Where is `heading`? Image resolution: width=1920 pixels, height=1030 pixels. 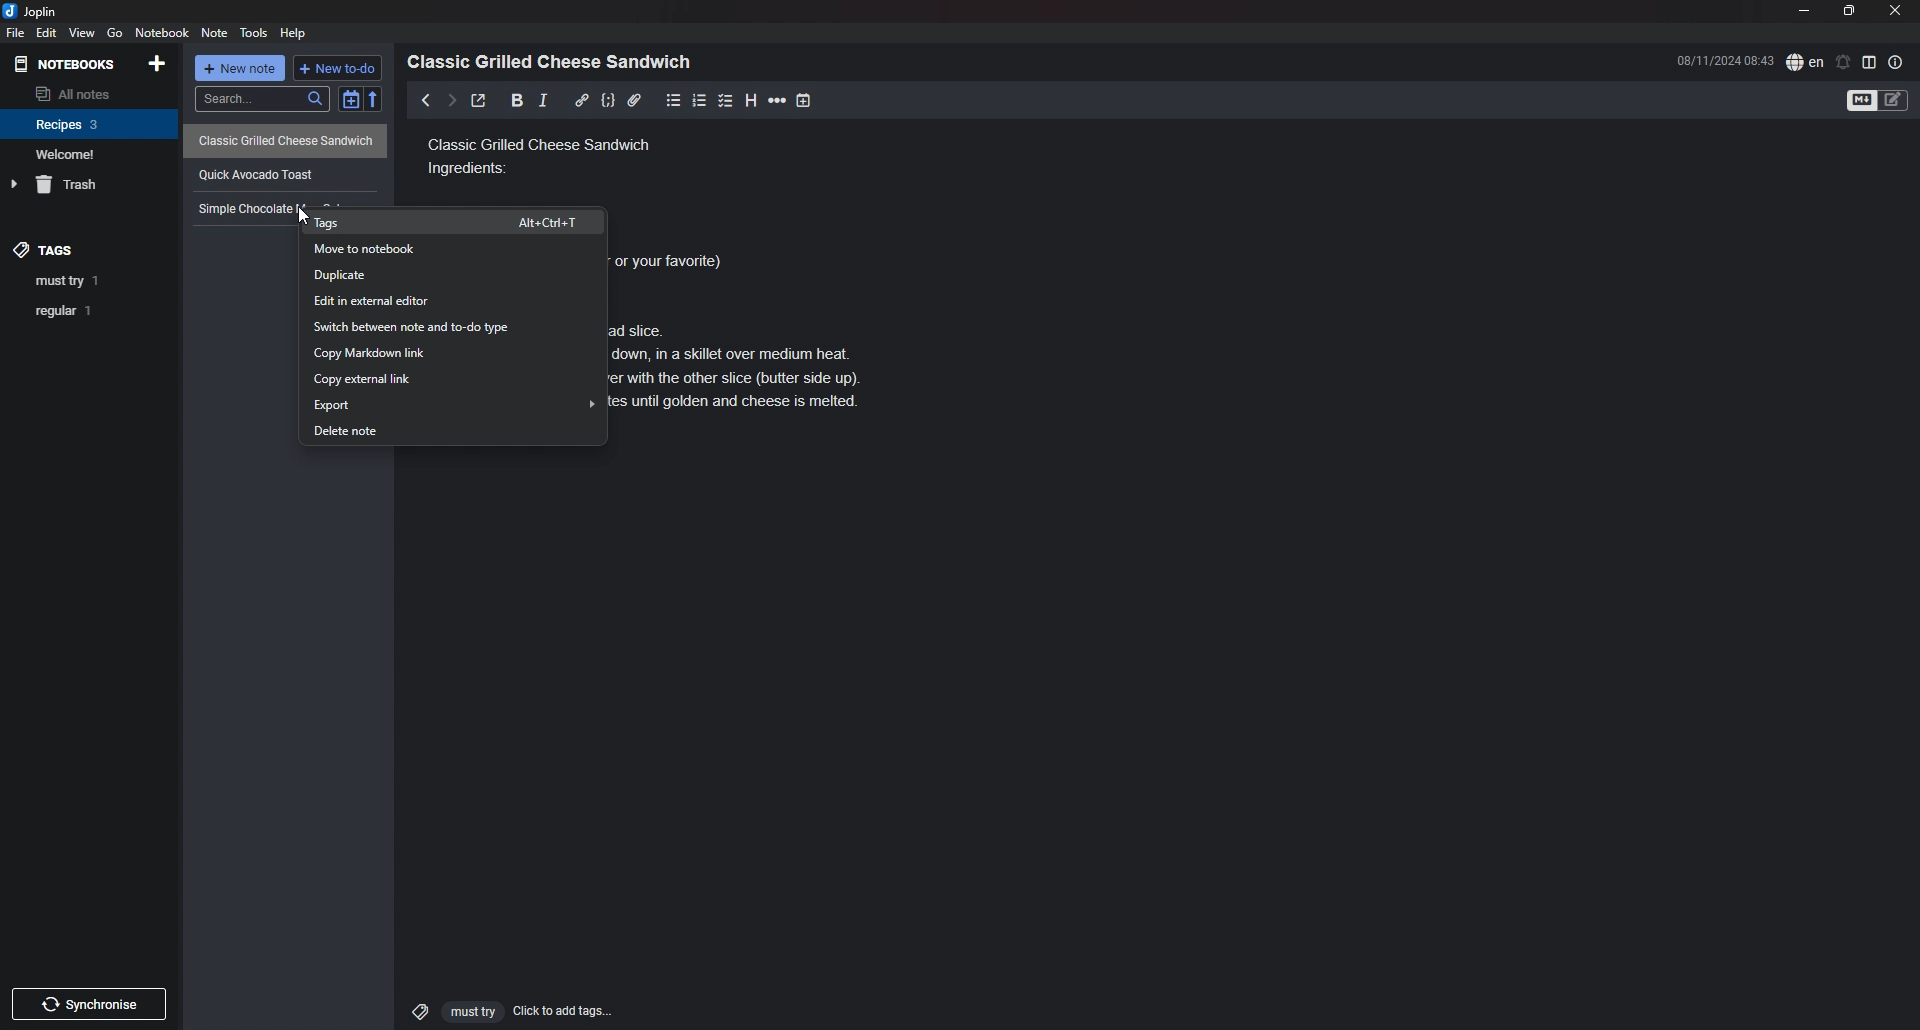
heading is located at coordinates (555, 62).